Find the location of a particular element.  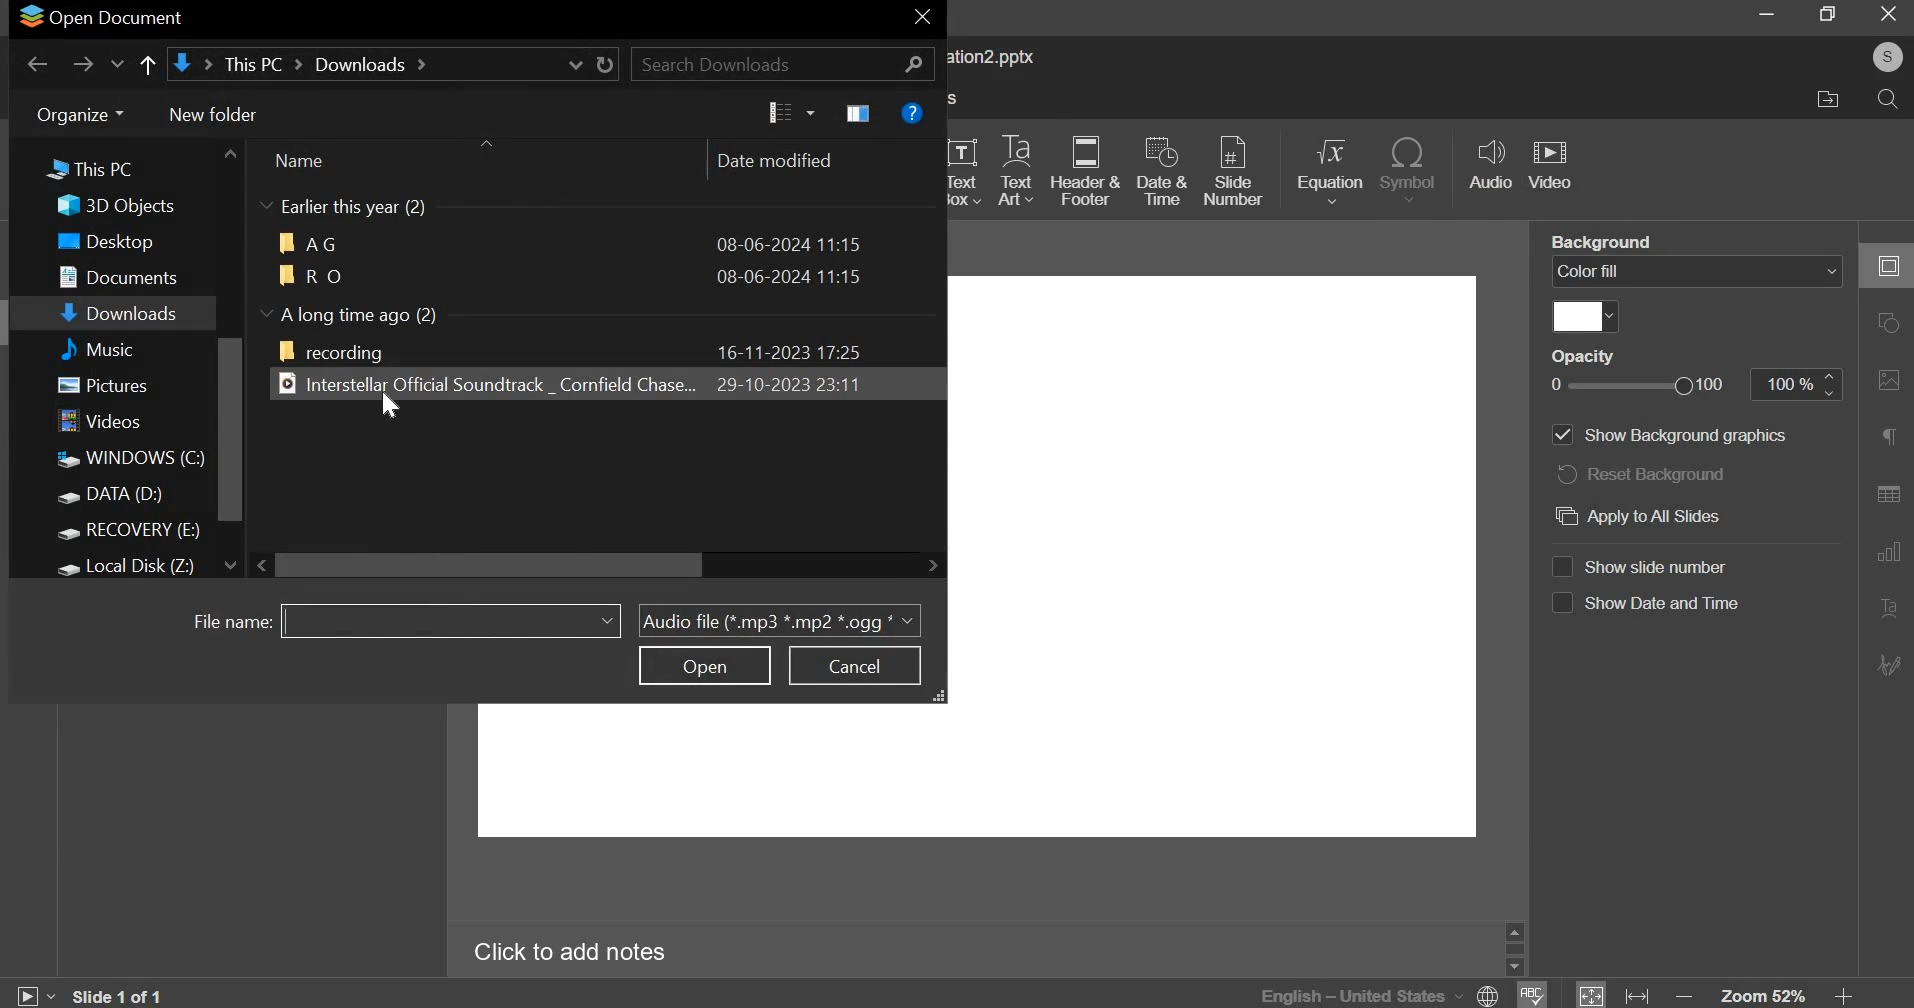

show background graphics is located at coordinates (1667, 436).